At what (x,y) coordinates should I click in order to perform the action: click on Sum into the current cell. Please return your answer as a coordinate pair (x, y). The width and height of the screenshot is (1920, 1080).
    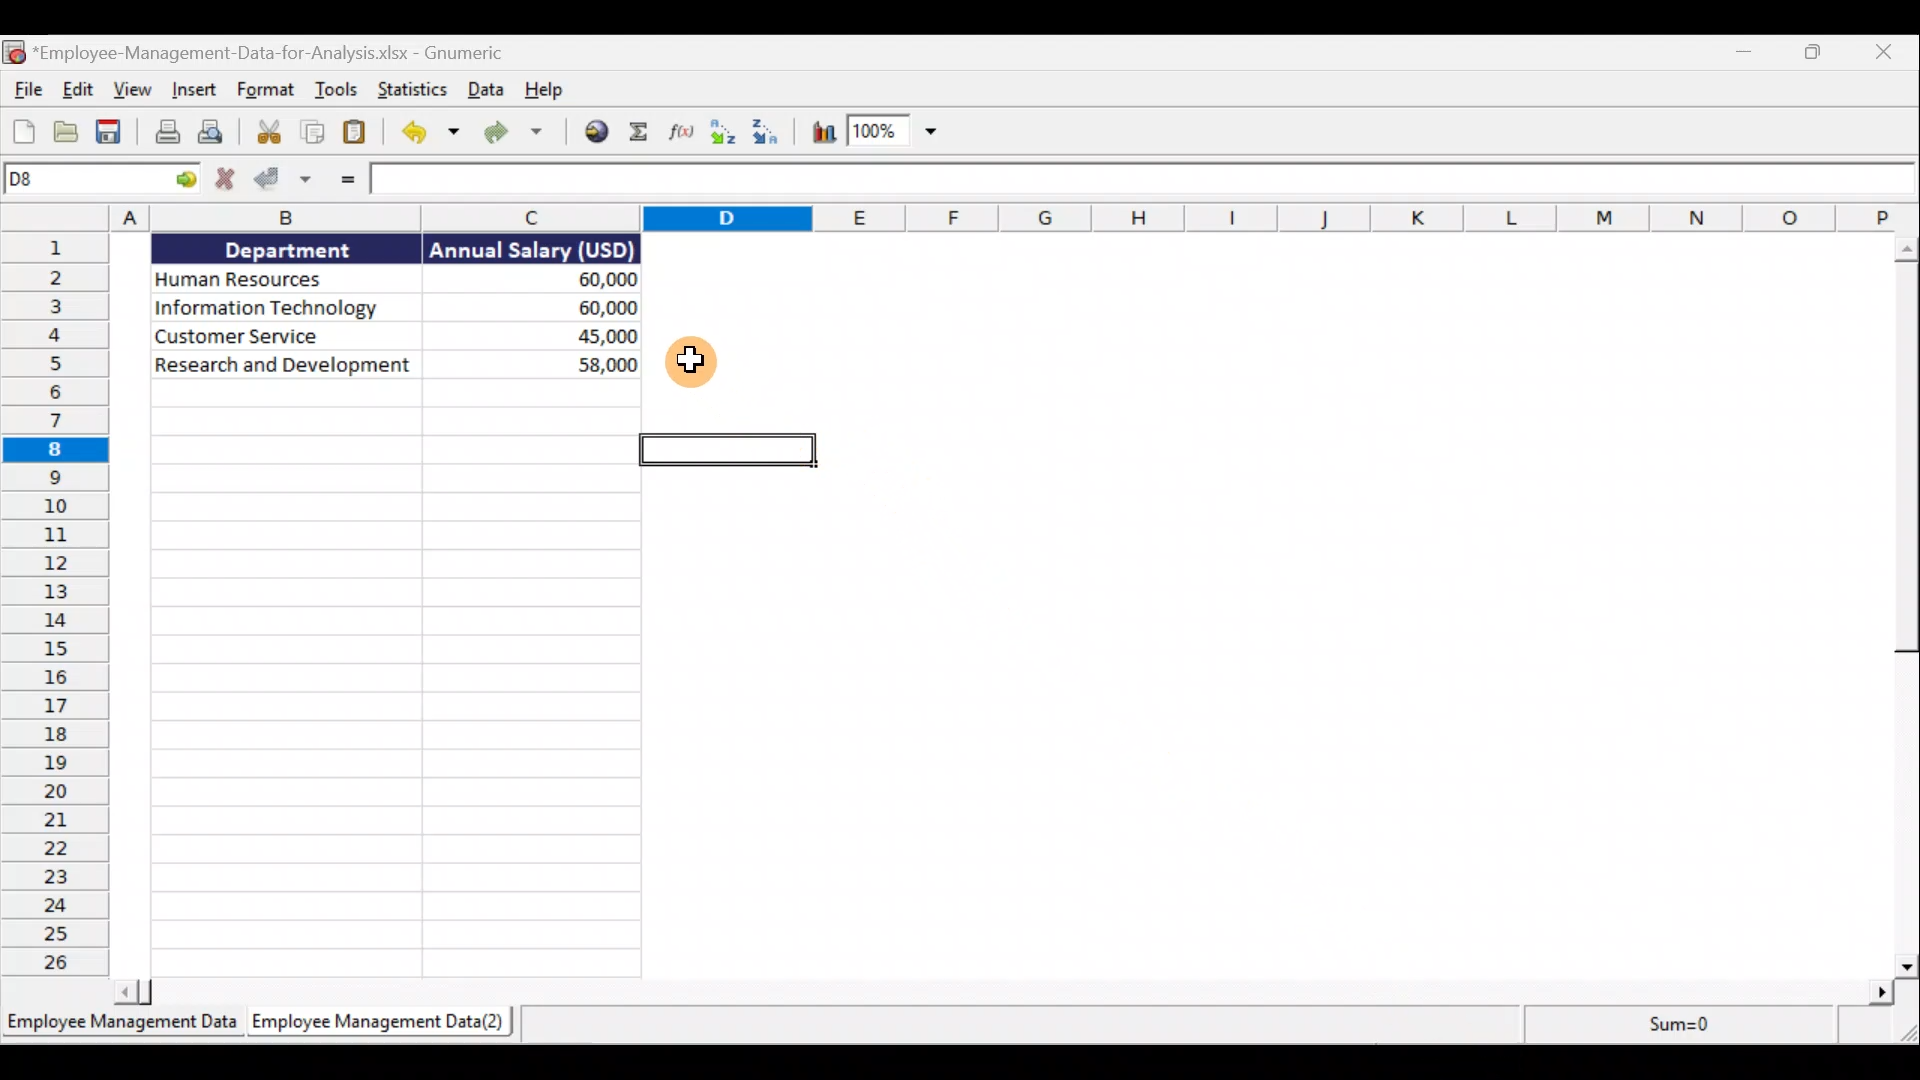
    Looking at the image, I should click on (639, 136).